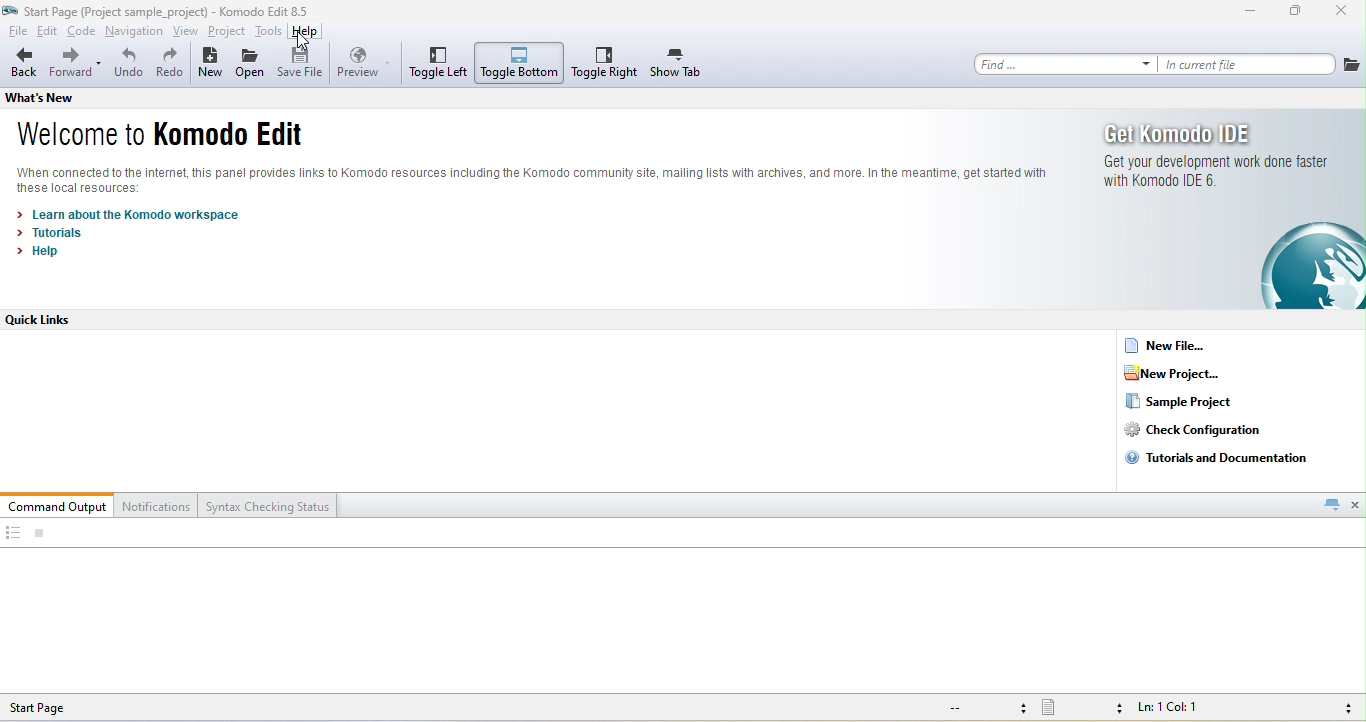 The image size is (1366, 722). Describe the element at coordinates (160, 137) in the screenshot. I see `welcome to komodo edit` at that location.